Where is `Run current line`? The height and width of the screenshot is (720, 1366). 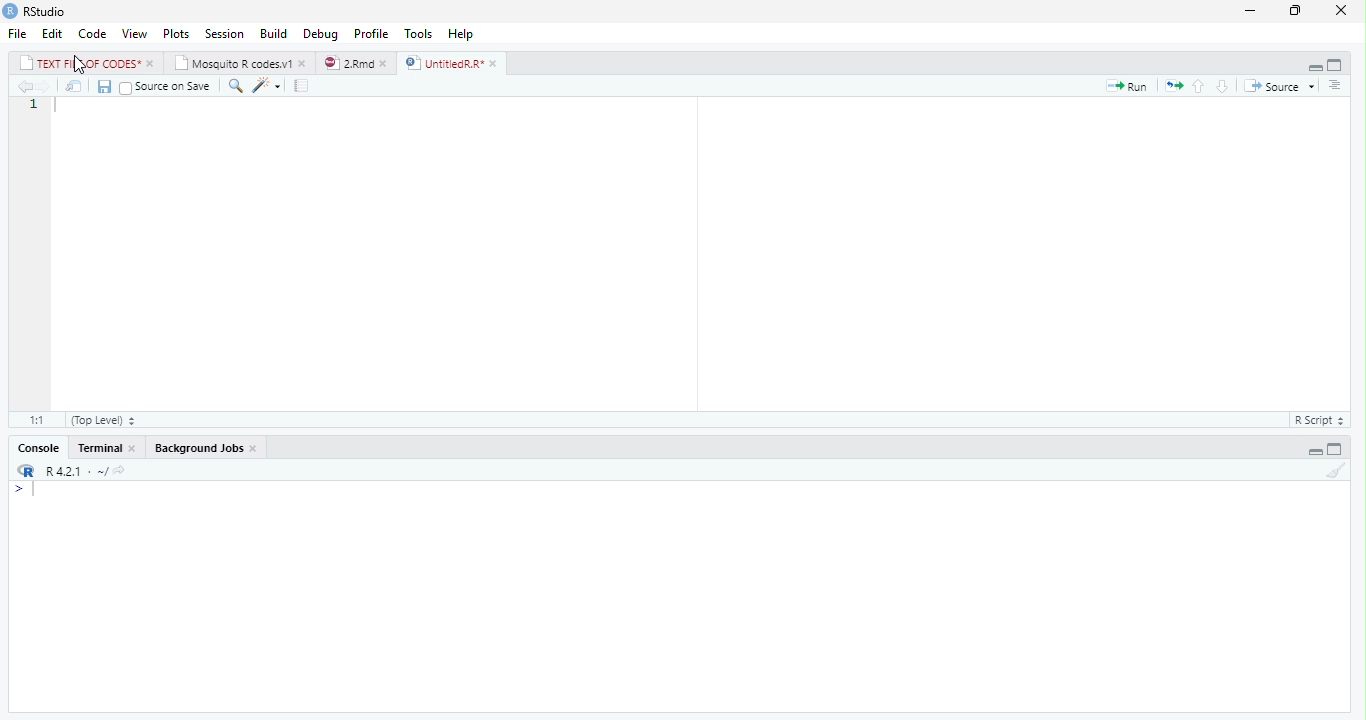 Run current line is located at coordinates (1128, 86).